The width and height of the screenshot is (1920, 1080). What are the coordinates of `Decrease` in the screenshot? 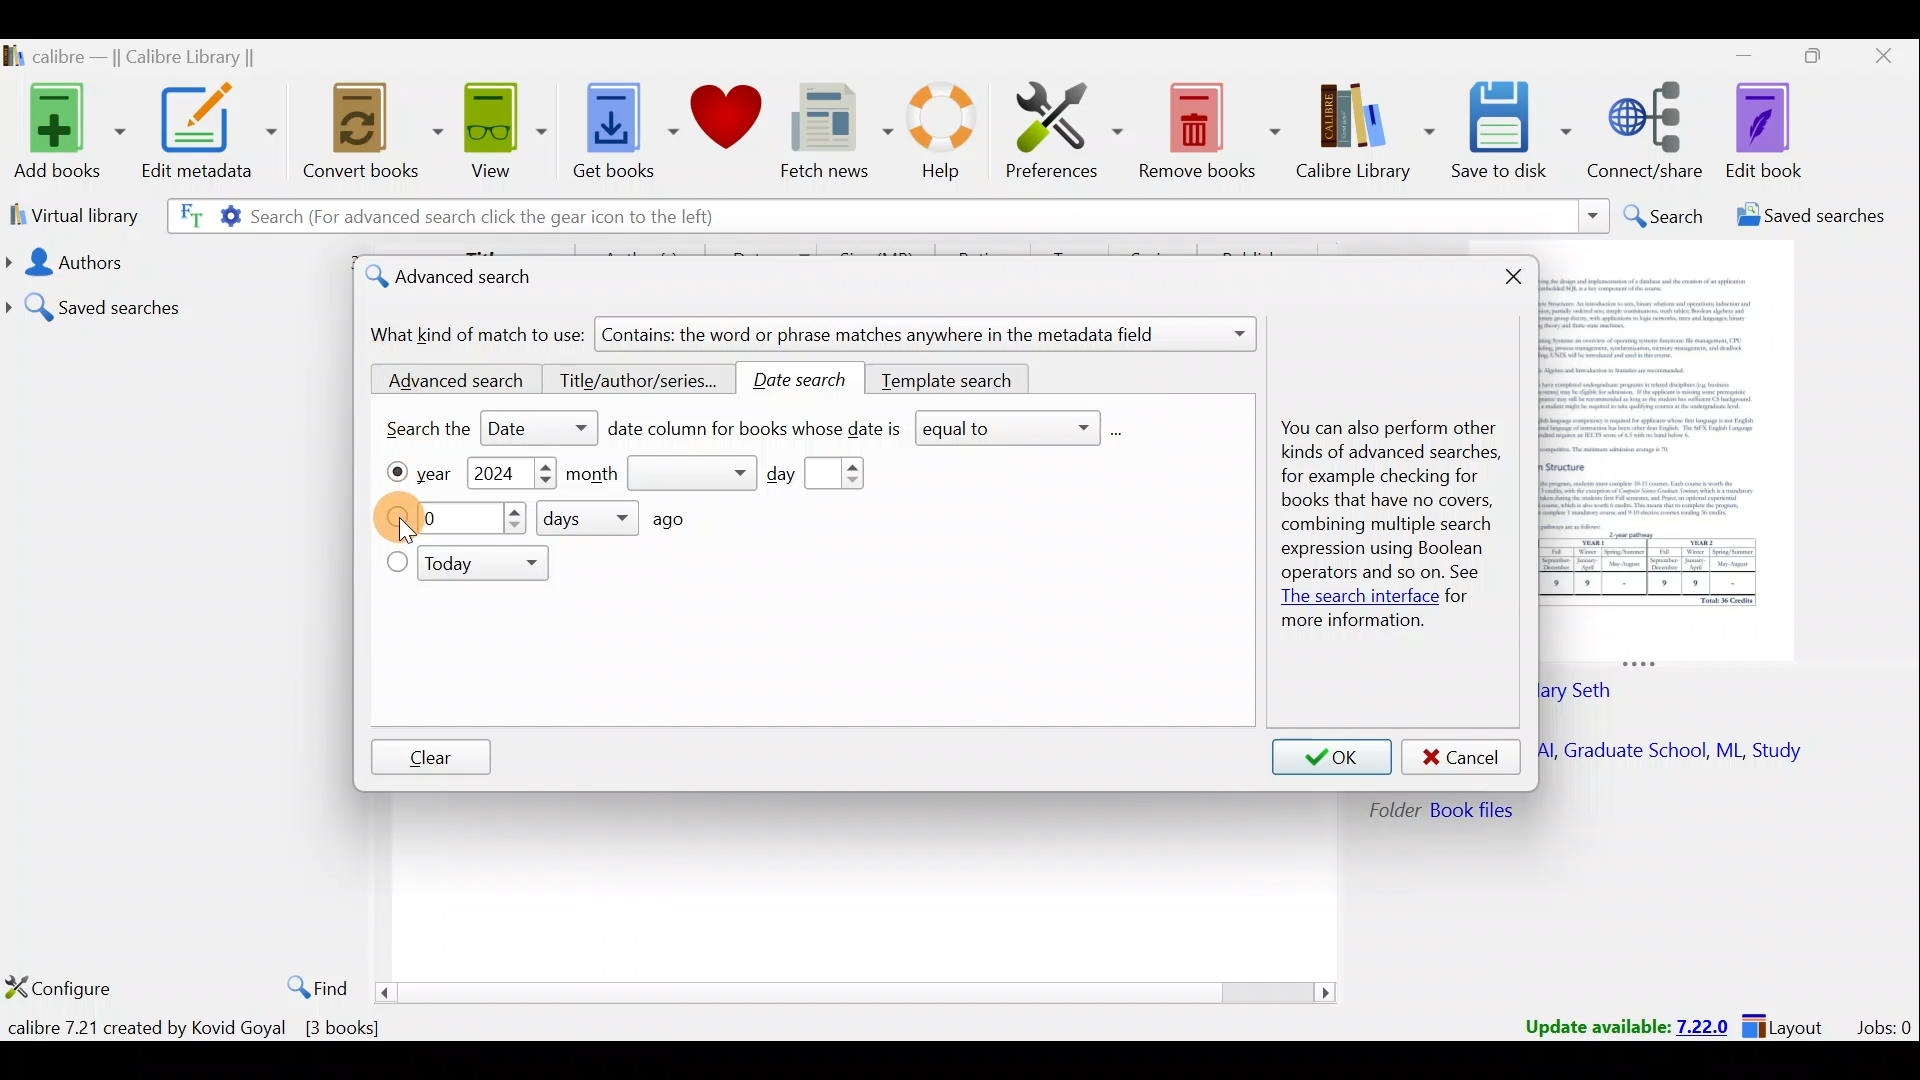 It's located at (545, 484).